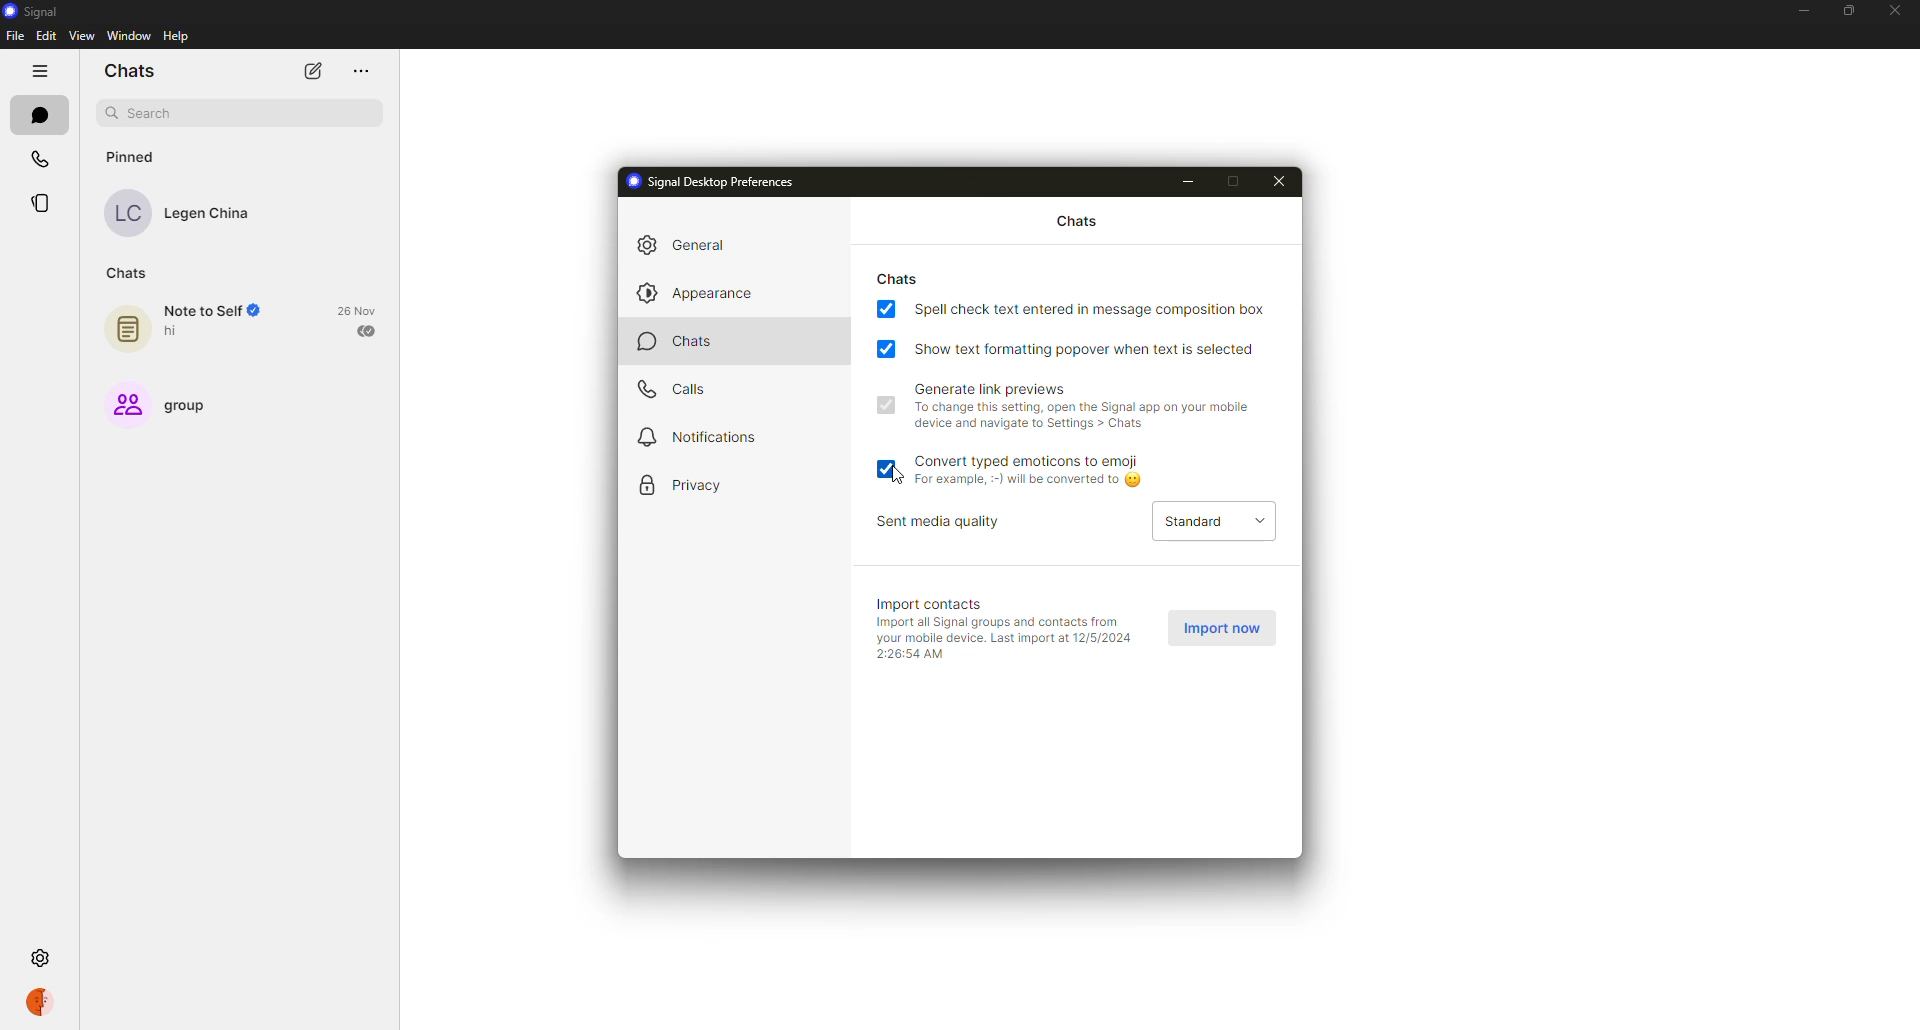  What do you see at coordinates (1801, 12) in the screenshot?
I see `minimize` at bounding box center [1801, 12].